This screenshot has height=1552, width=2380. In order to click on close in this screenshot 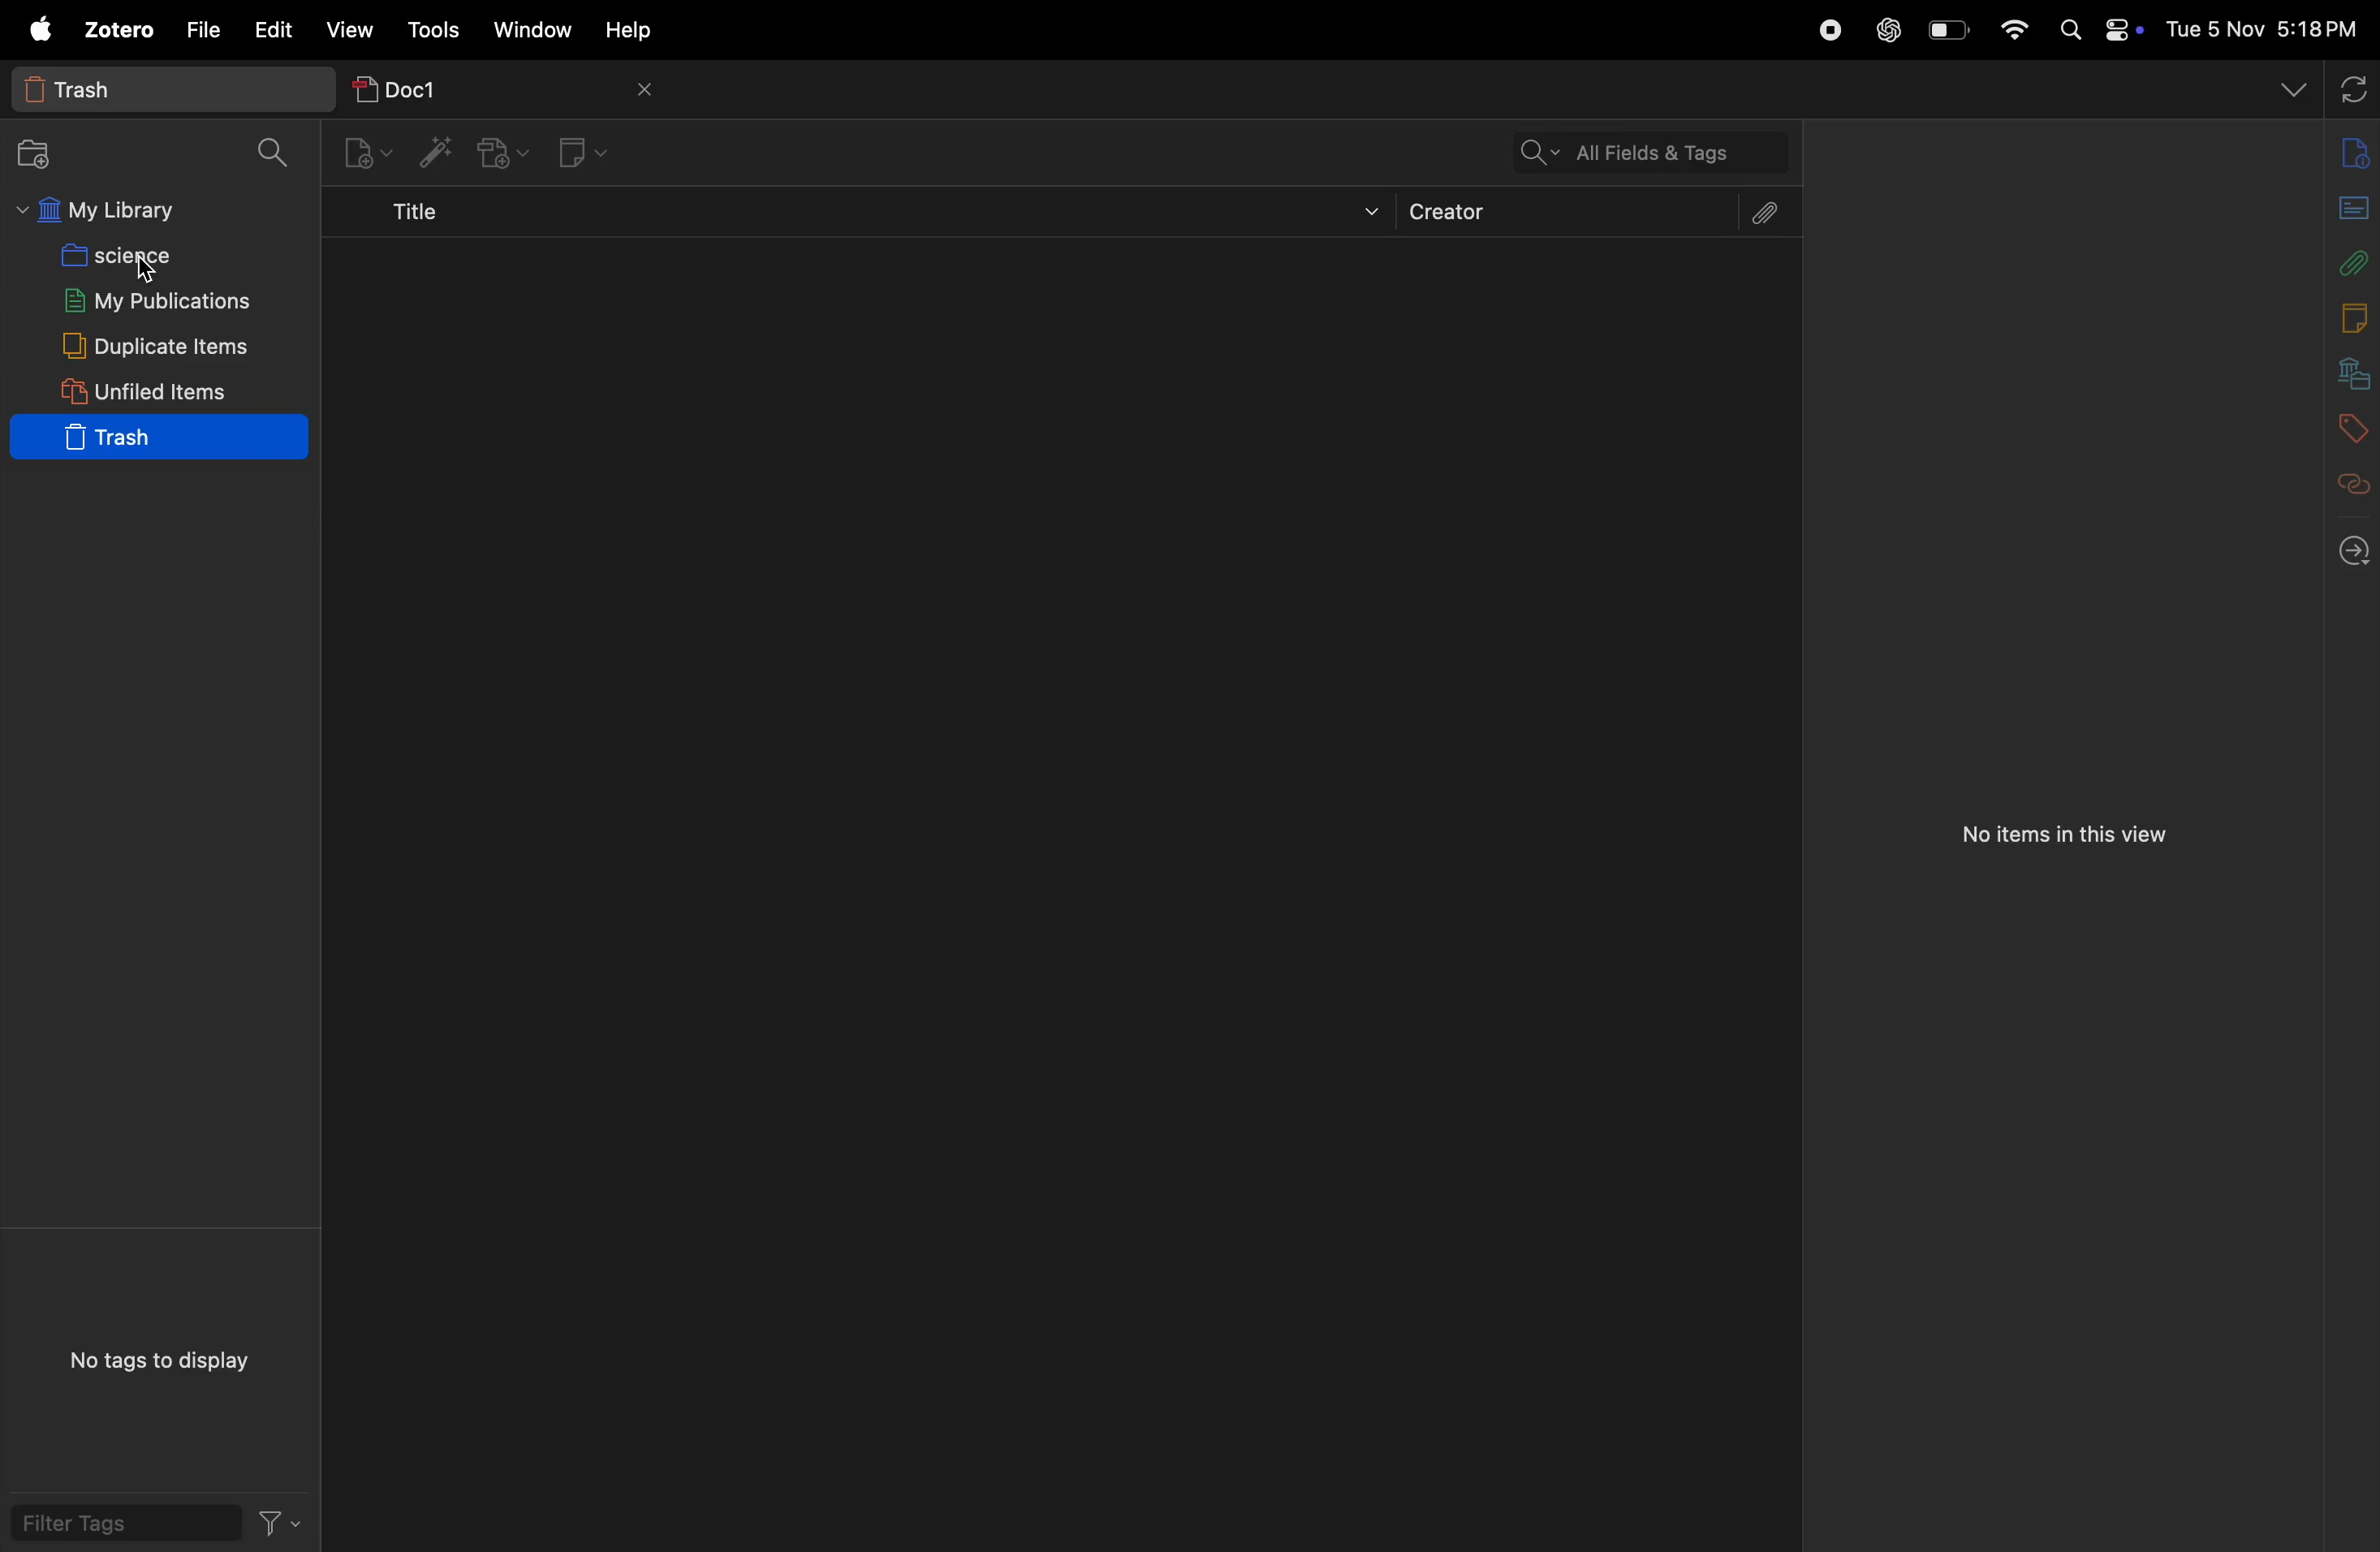, I will do `click(647, 90)`.